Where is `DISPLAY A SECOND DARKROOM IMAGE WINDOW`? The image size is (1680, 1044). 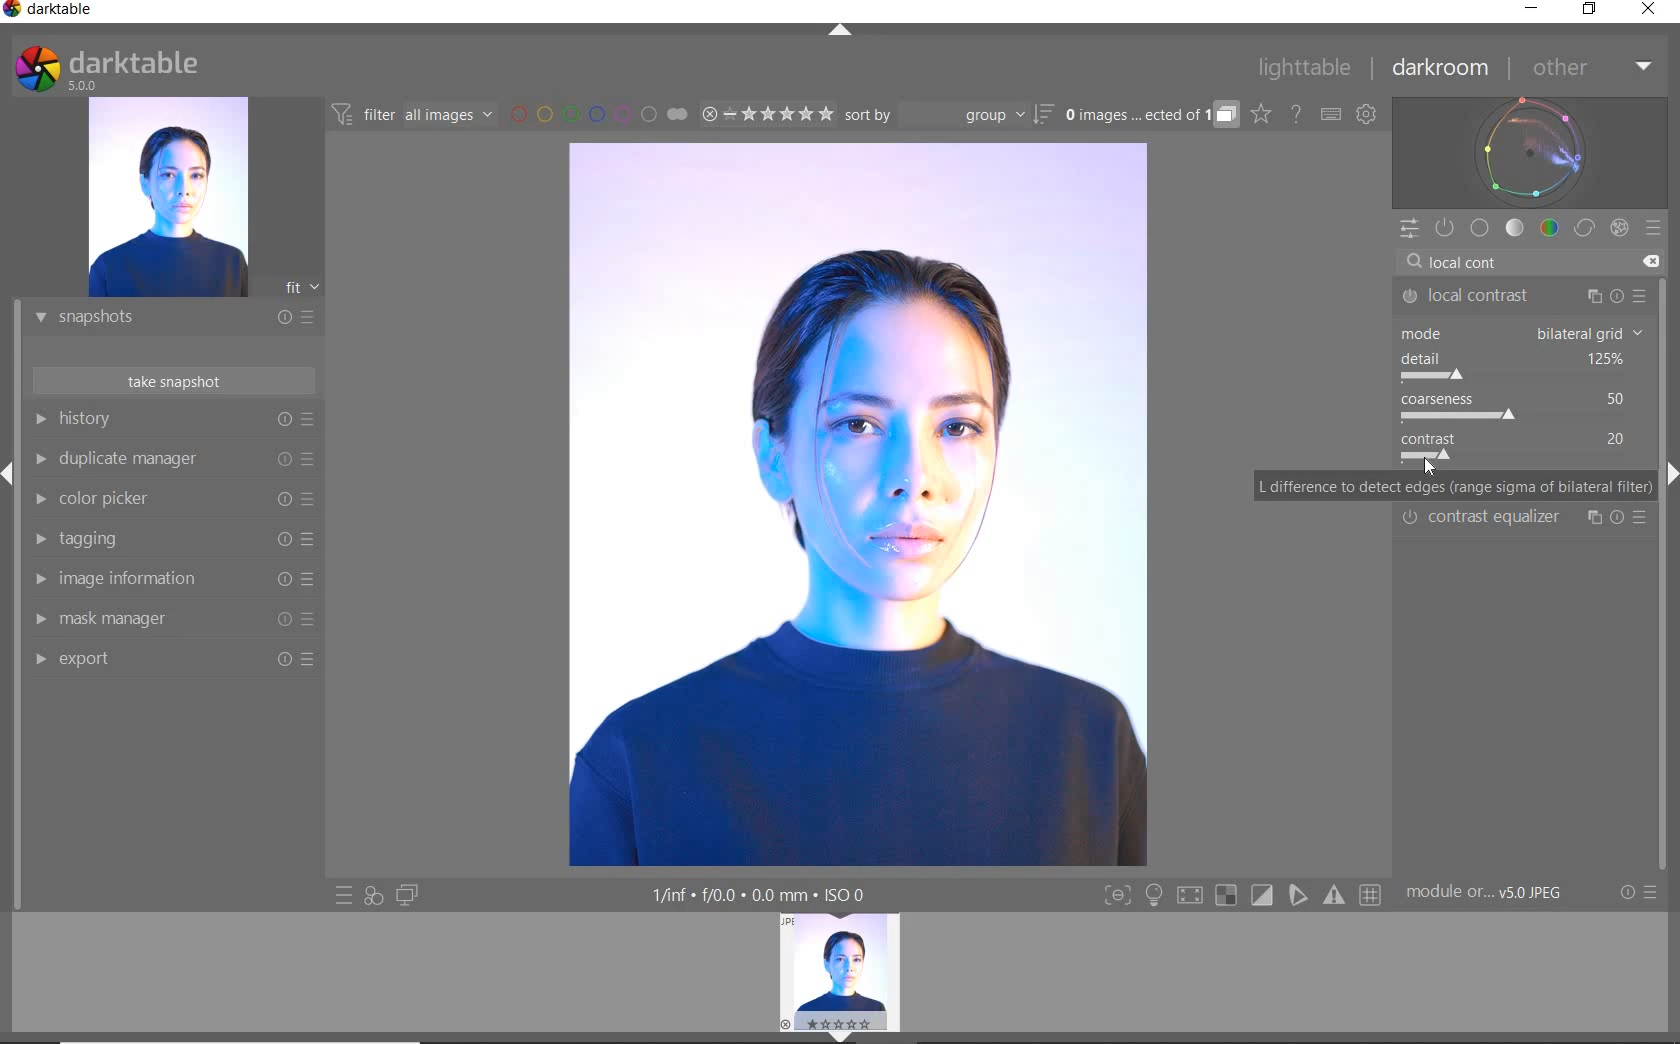 DISPLAY A SECOND DARKROOM IMAGE WINDOW is located at coordinates (407, 895).